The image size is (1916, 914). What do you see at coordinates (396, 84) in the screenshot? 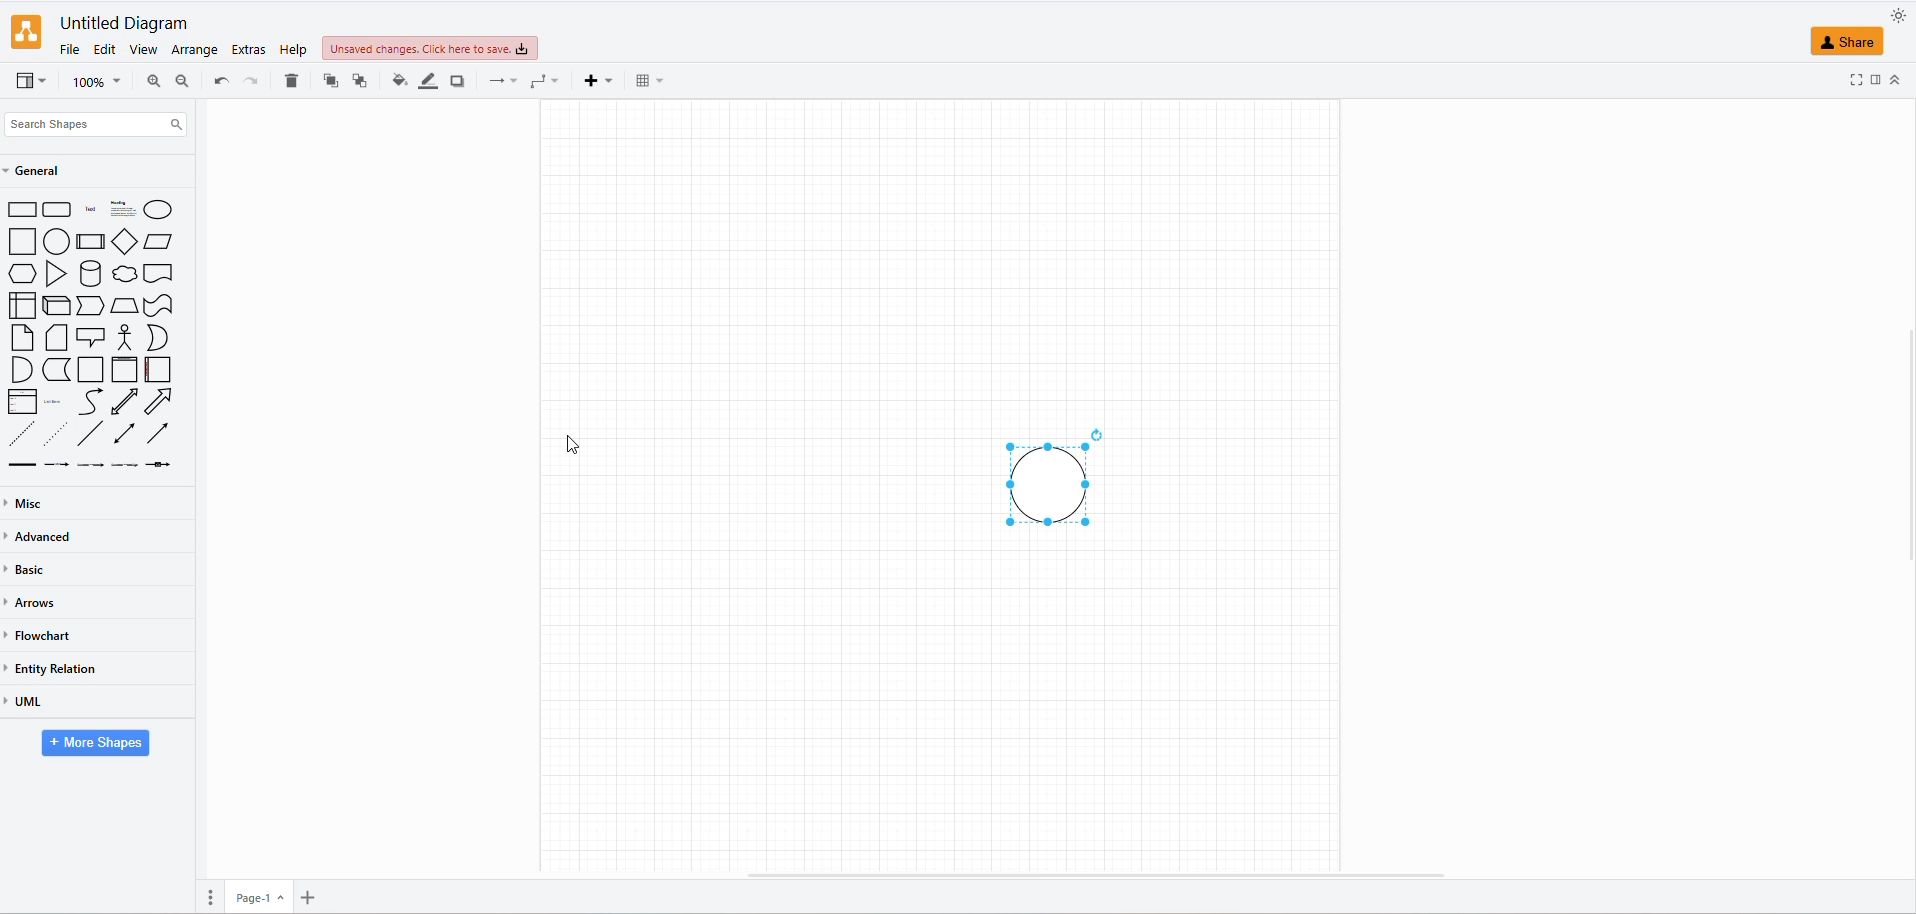
I see `FILL COLOR` at bounding box center [396, 84].